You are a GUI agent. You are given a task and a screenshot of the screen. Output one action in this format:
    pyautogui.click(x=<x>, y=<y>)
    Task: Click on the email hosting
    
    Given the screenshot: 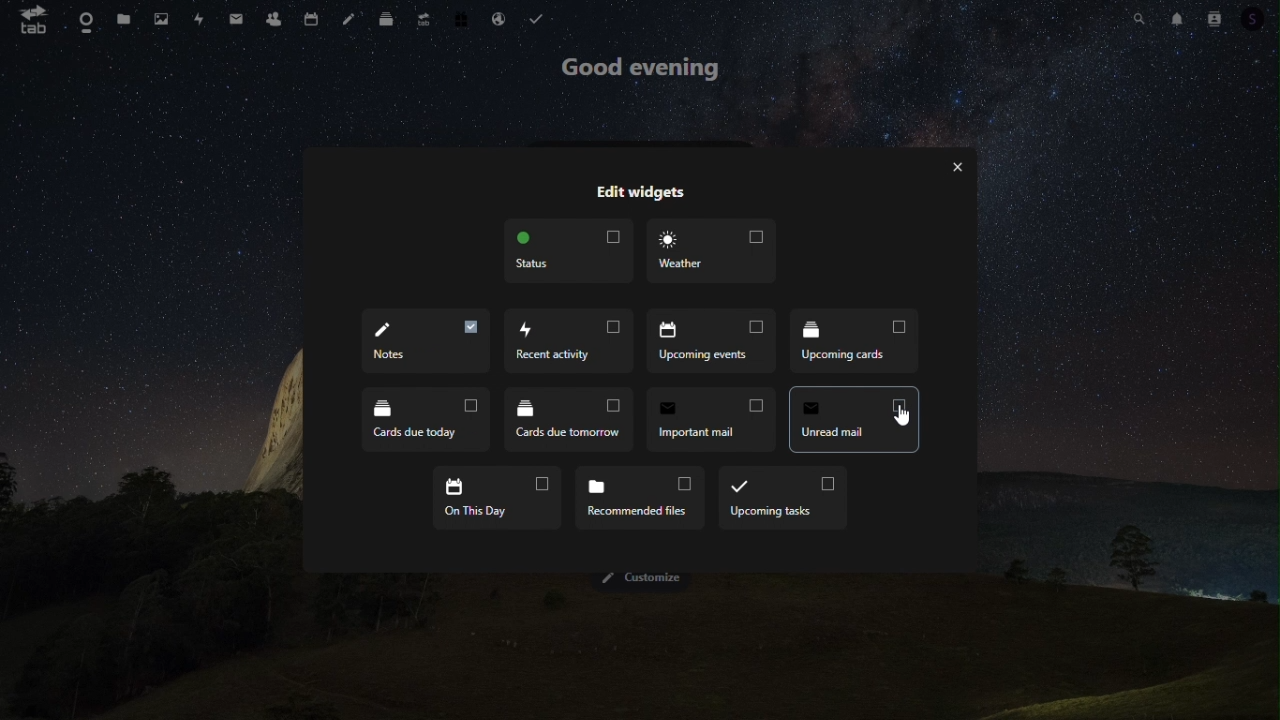 What is the action you would take?
    pyautogui.click(x=501, y=19)
    